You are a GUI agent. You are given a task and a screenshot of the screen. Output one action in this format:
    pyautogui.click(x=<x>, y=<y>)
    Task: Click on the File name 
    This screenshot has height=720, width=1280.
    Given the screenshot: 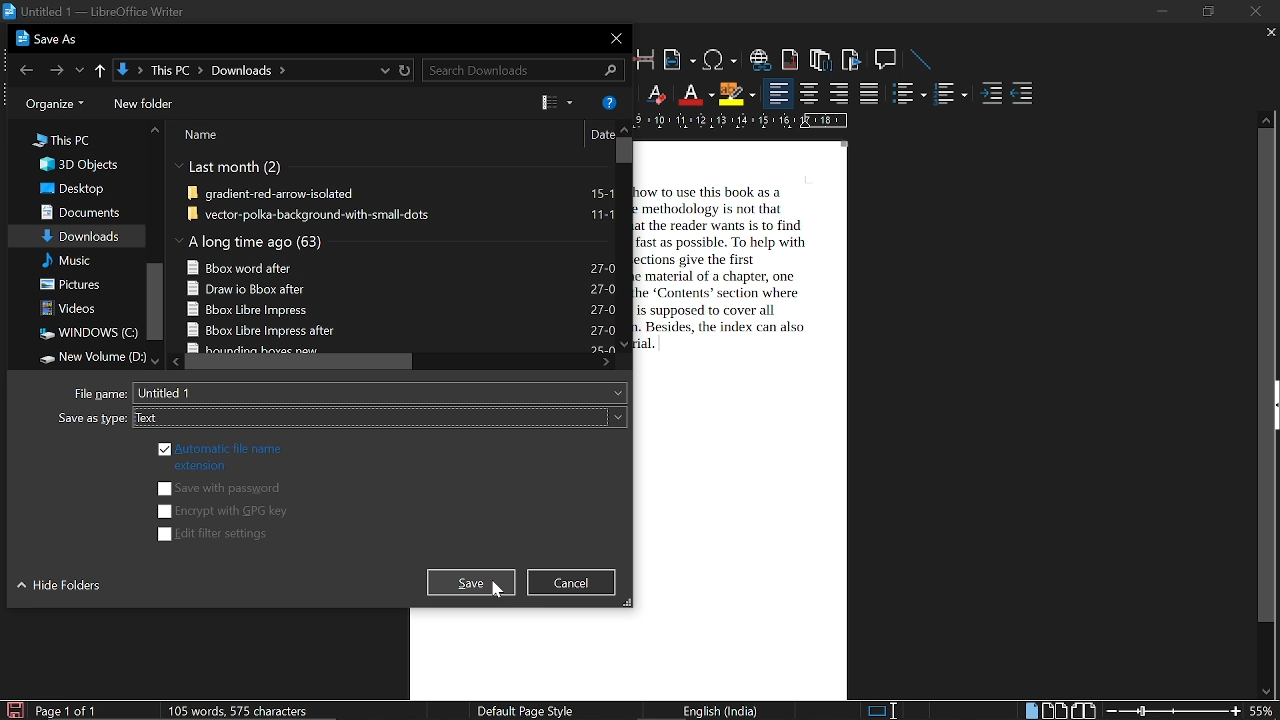 What is the action you would take?
    pyautogui.click(x=100, y=392)
    